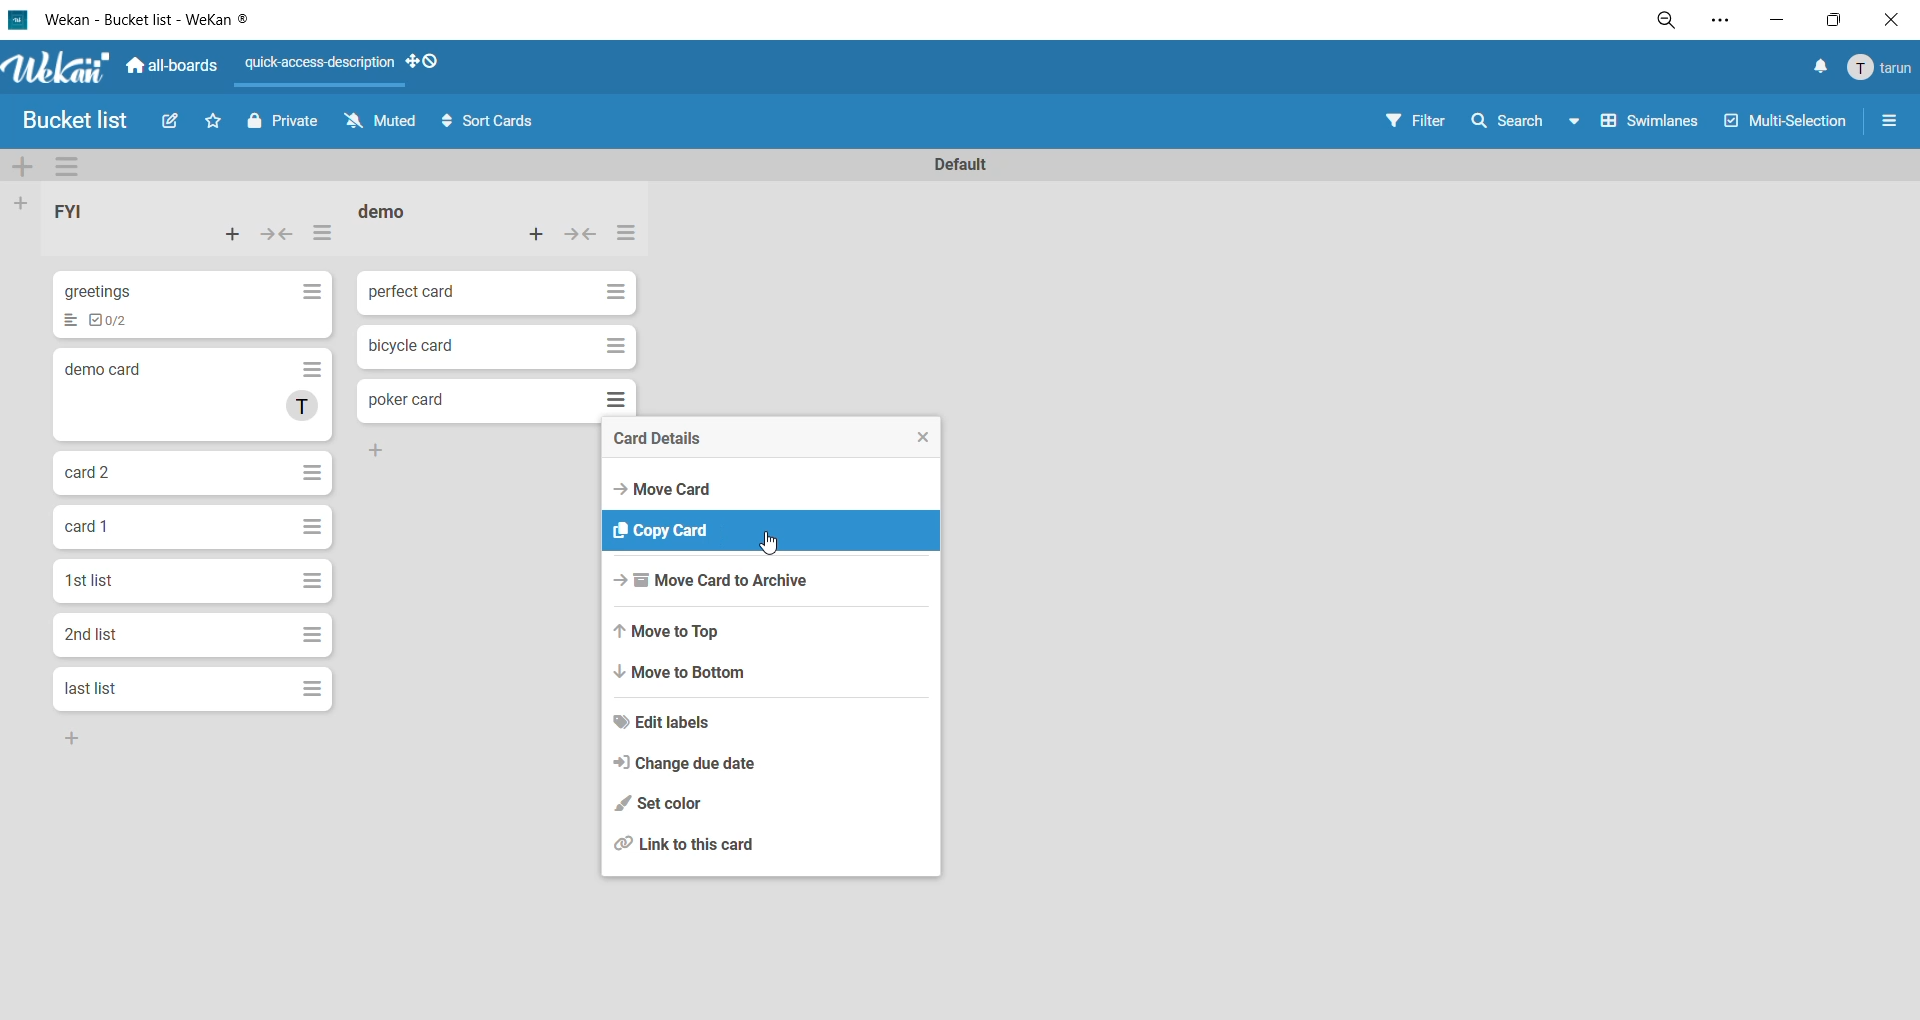 The width and height of the screenshot is (1920, 1020). I want to click on demo card, so click(103, 368).